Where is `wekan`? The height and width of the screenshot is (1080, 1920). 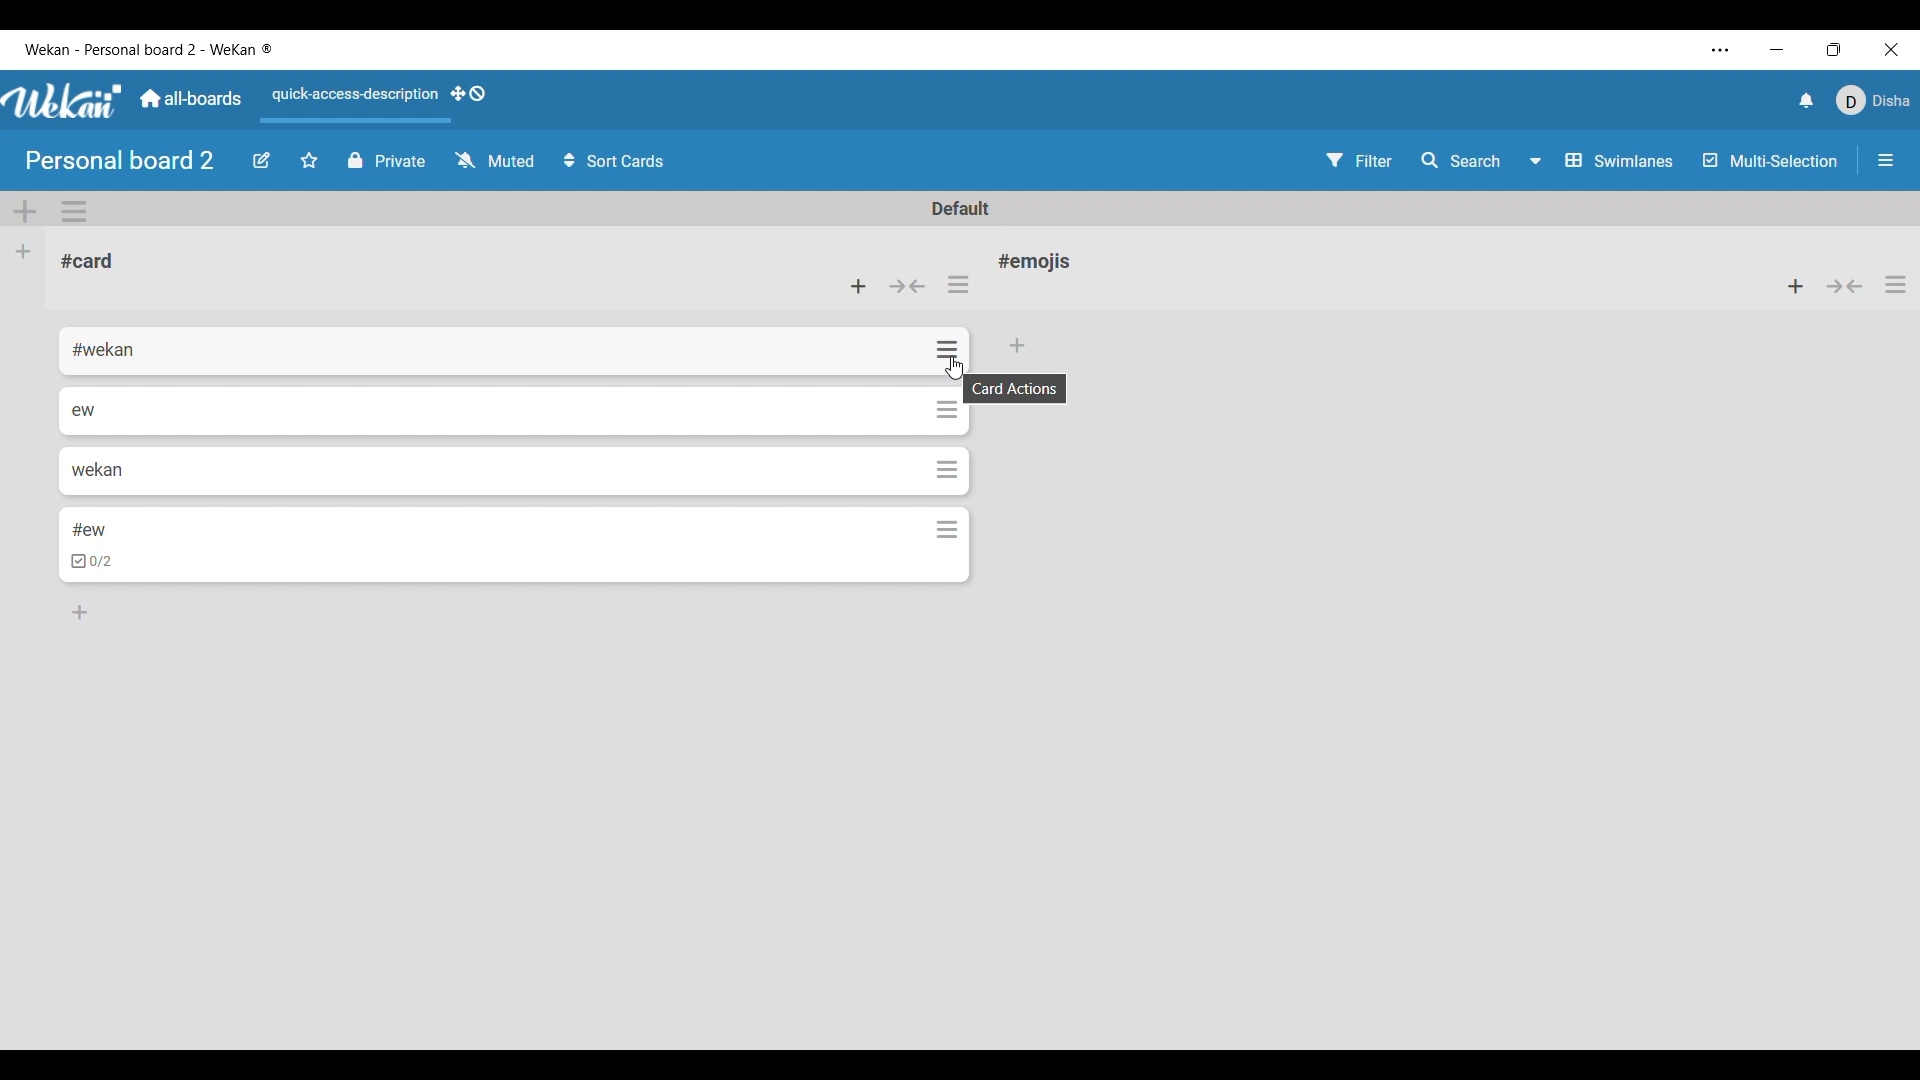 wekan is located at coordinates (96, 469).